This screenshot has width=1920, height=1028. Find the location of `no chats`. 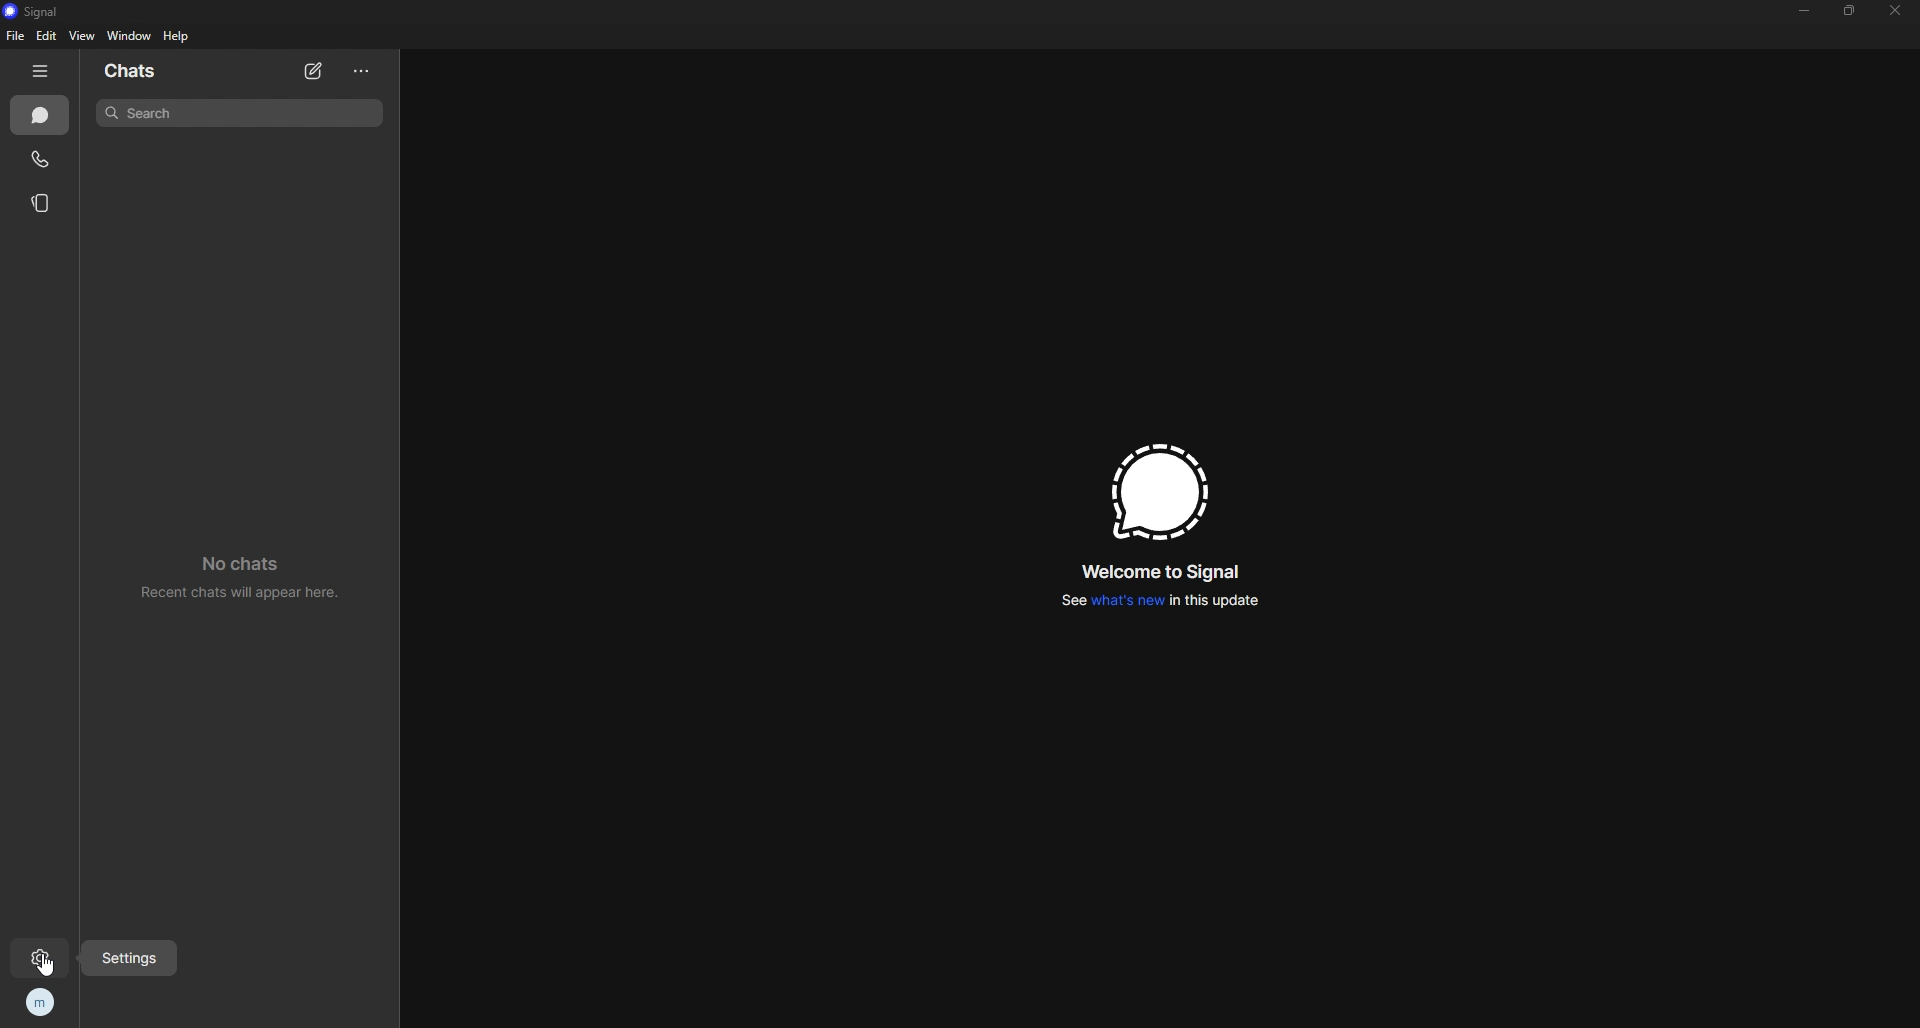

no chats is located at coordinates (237, 576).